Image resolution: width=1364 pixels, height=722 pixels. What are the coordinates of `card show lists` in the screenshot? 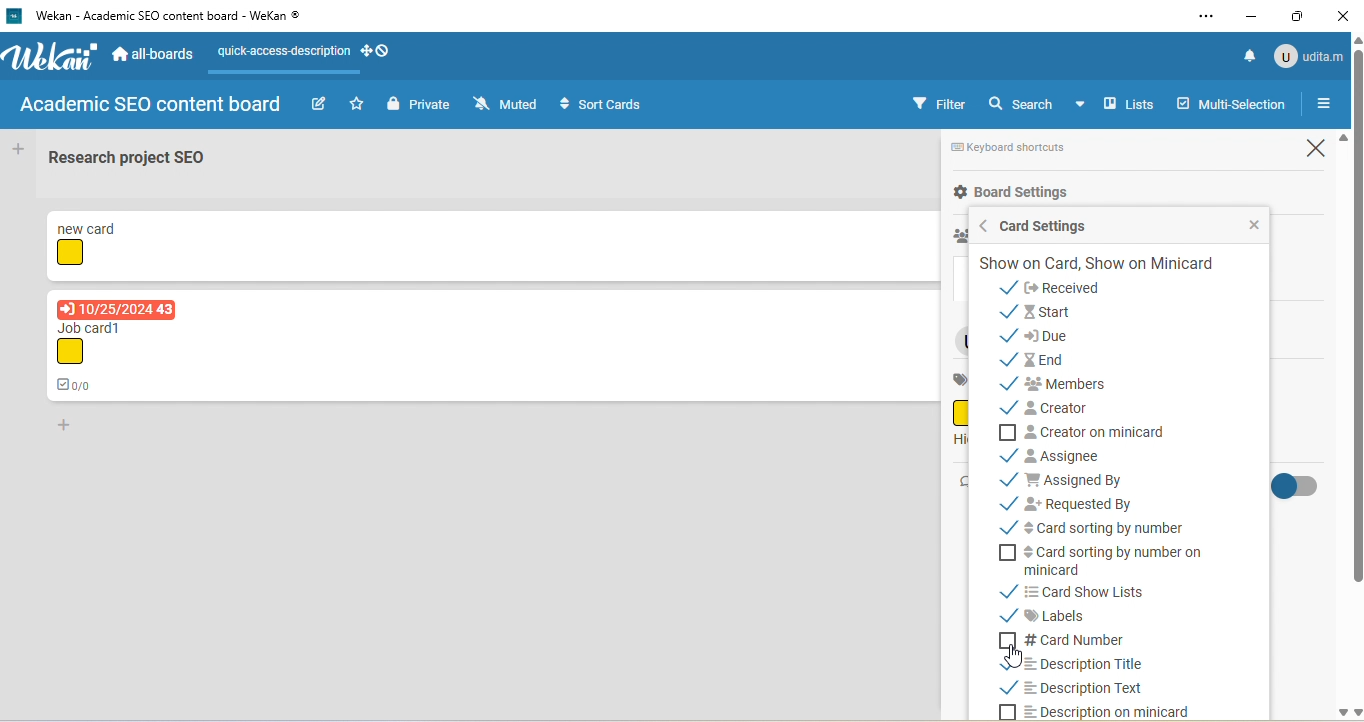 It's located at (1100, 591).